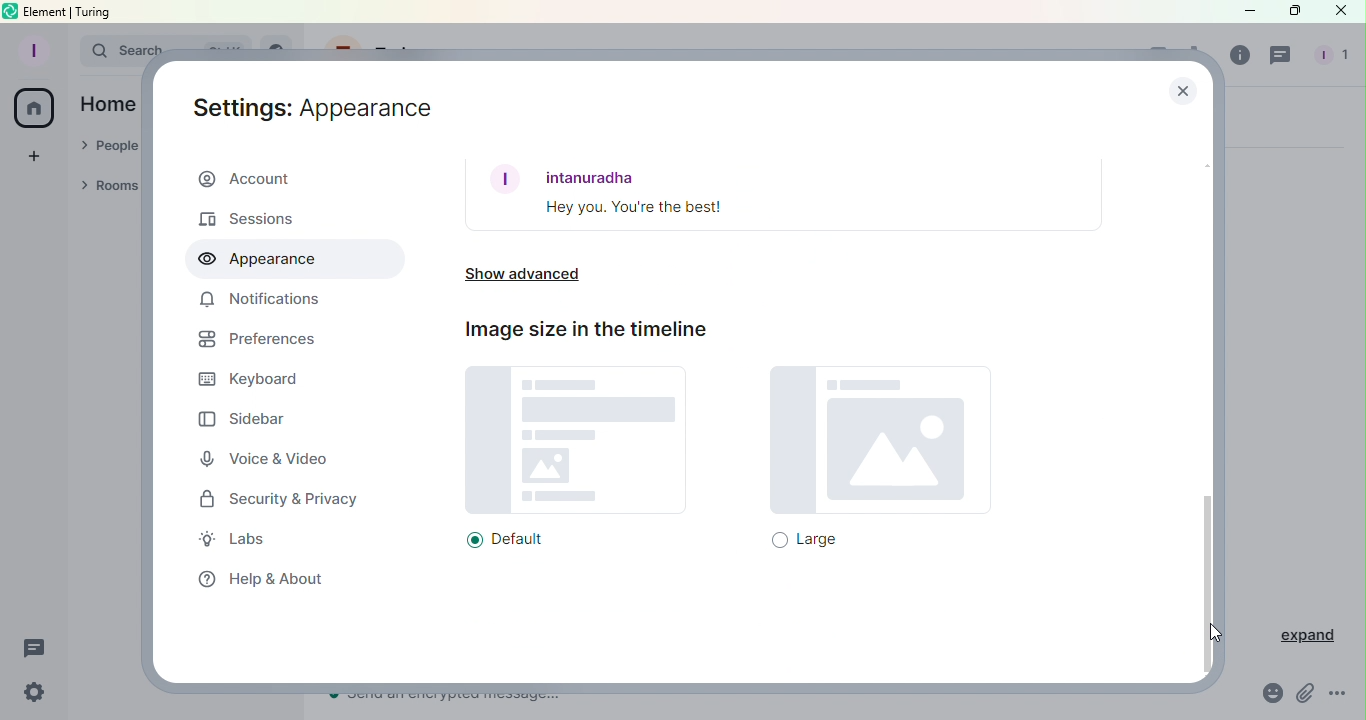  I want to click on Keyboard, so click(248, 381).